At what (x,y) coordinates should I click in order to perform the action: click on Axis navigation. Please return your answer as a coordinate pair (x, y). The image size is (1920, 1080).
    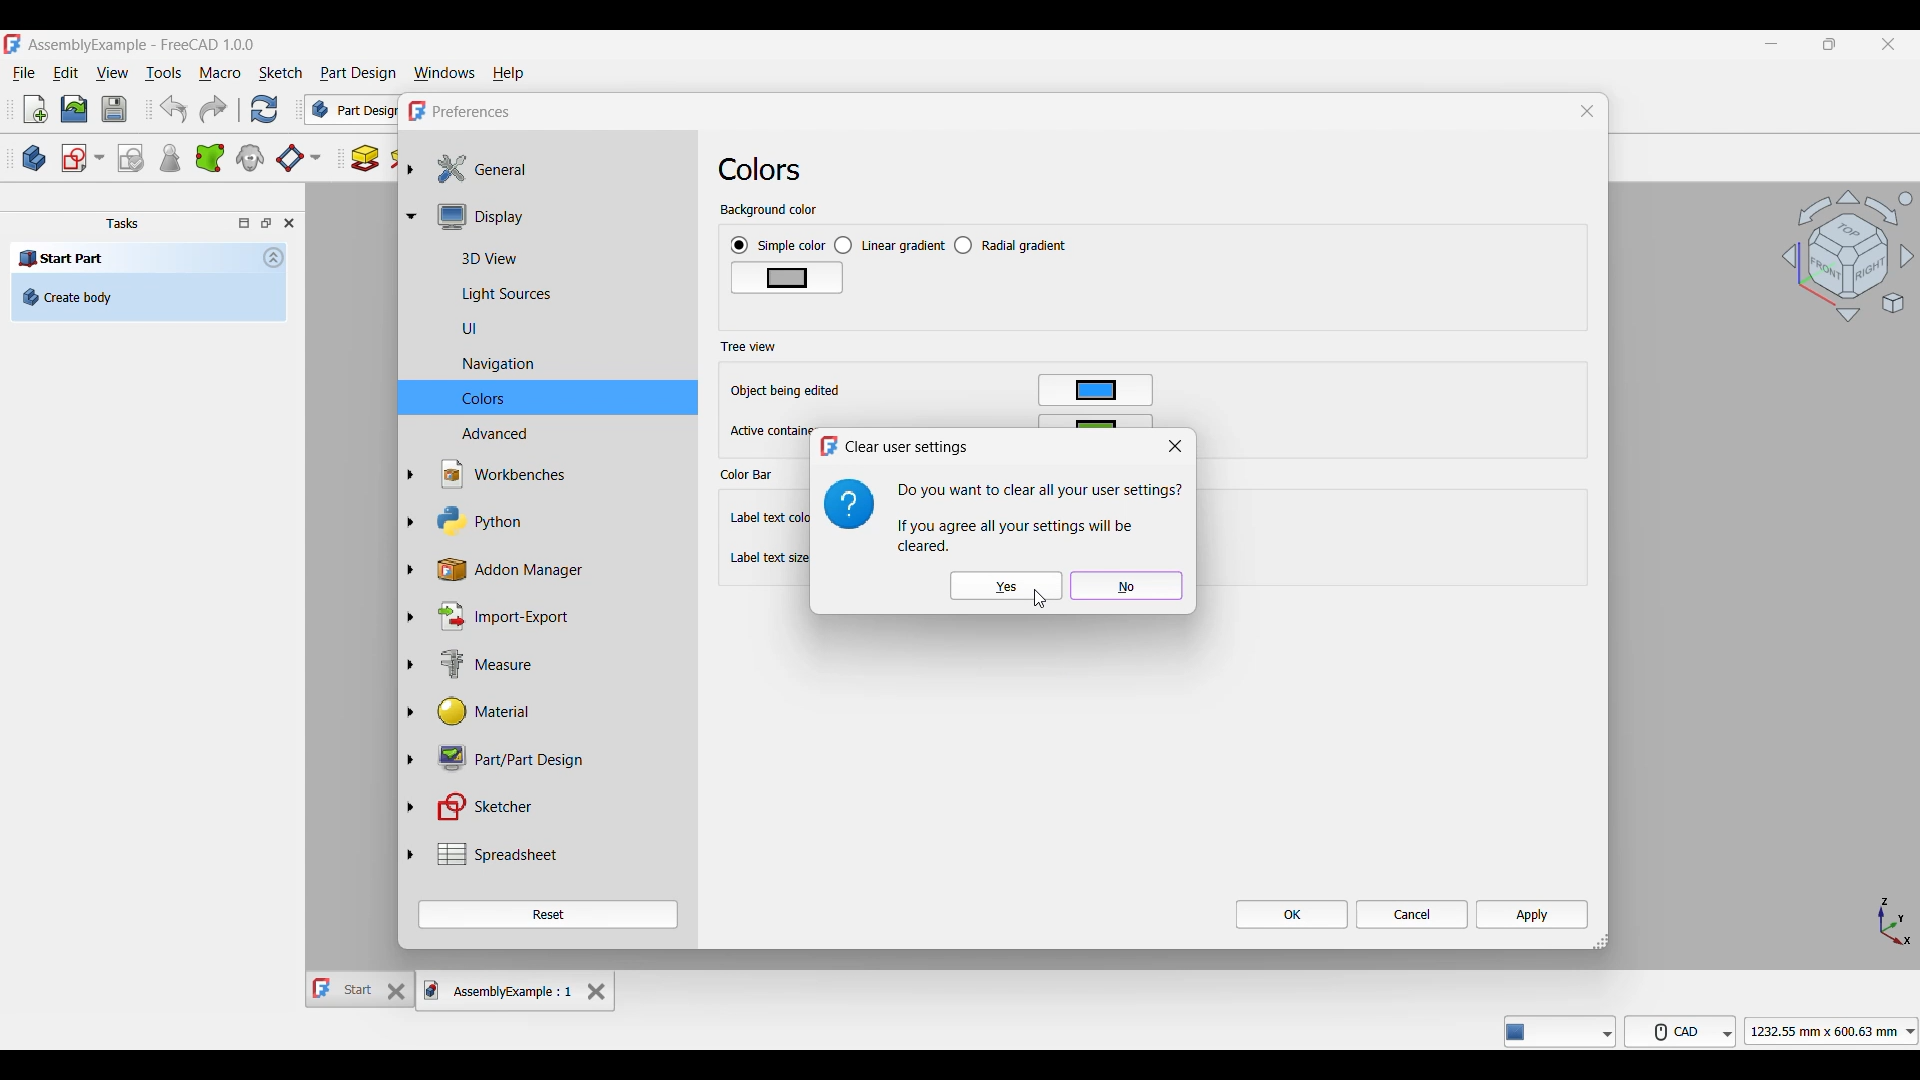
    Looking at the image, I should click on (1896, 922).